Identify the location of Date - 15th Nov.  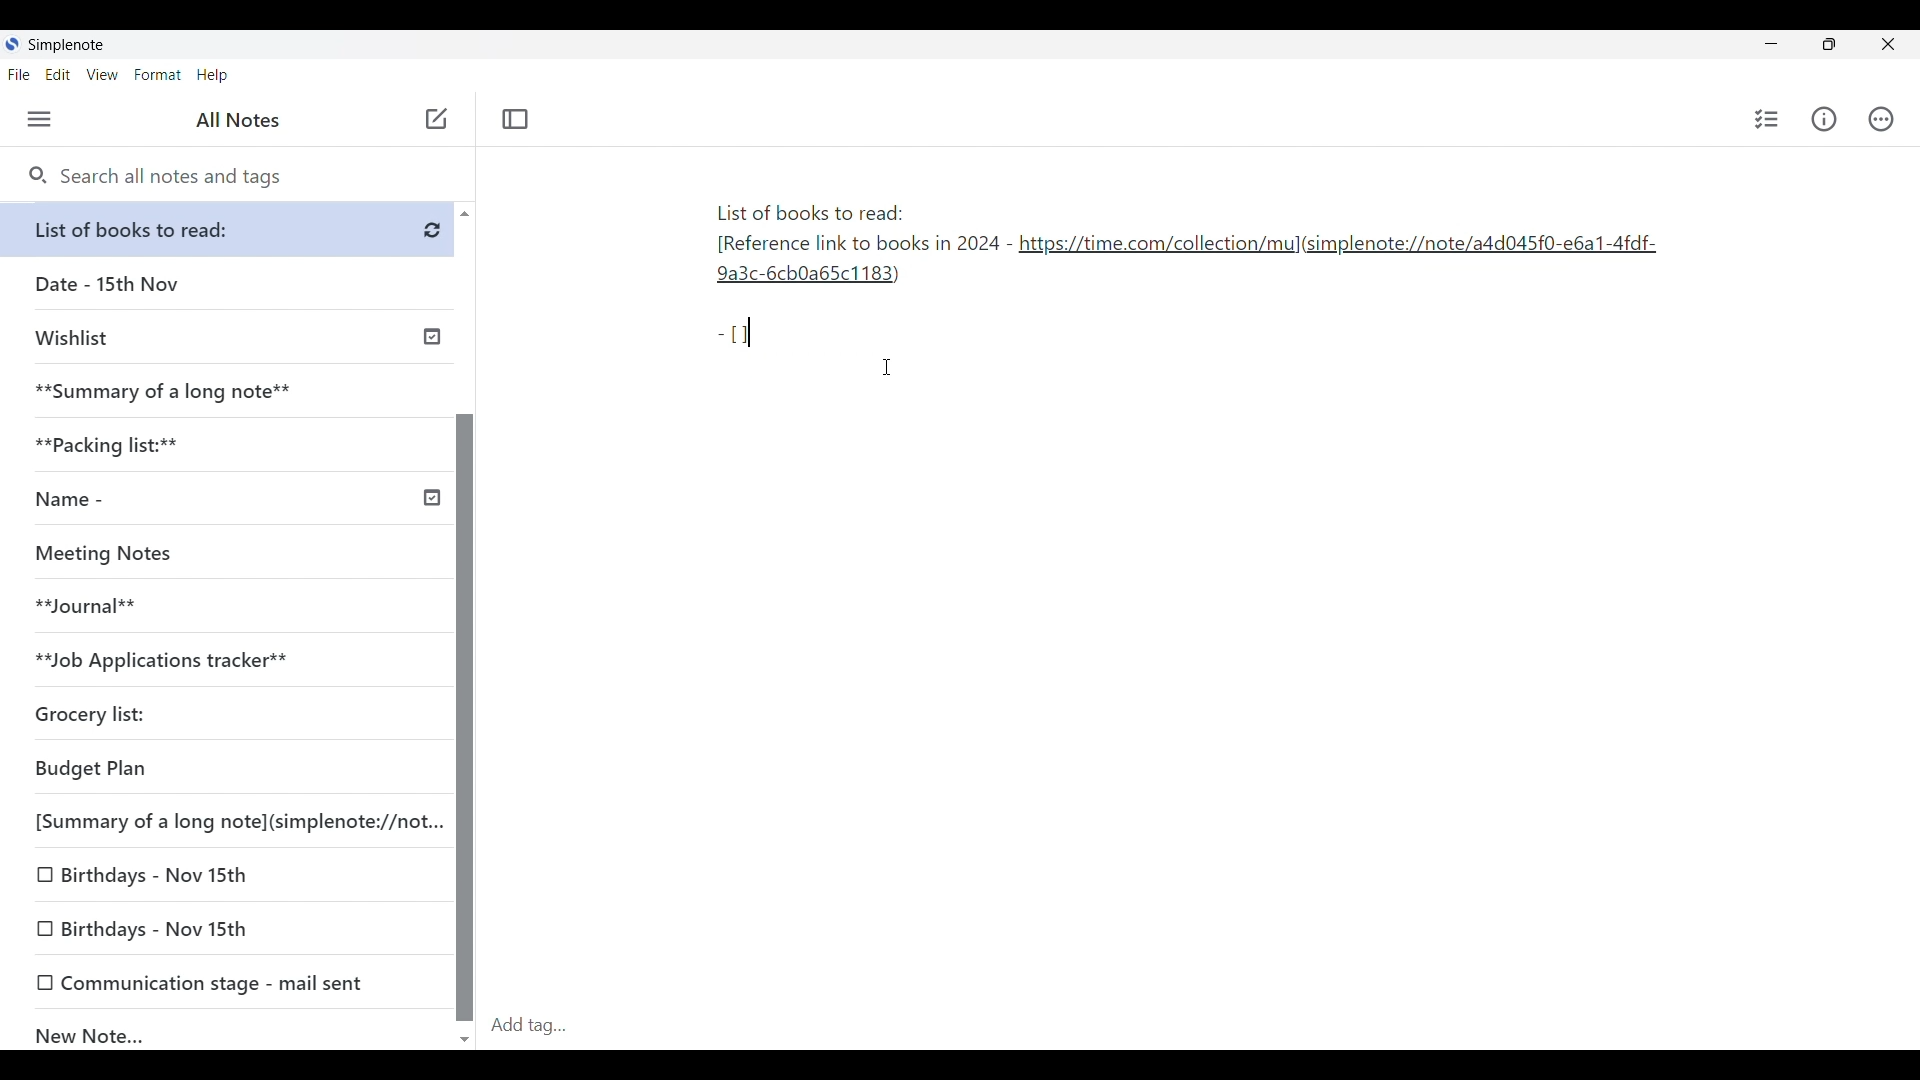
(228, 284).